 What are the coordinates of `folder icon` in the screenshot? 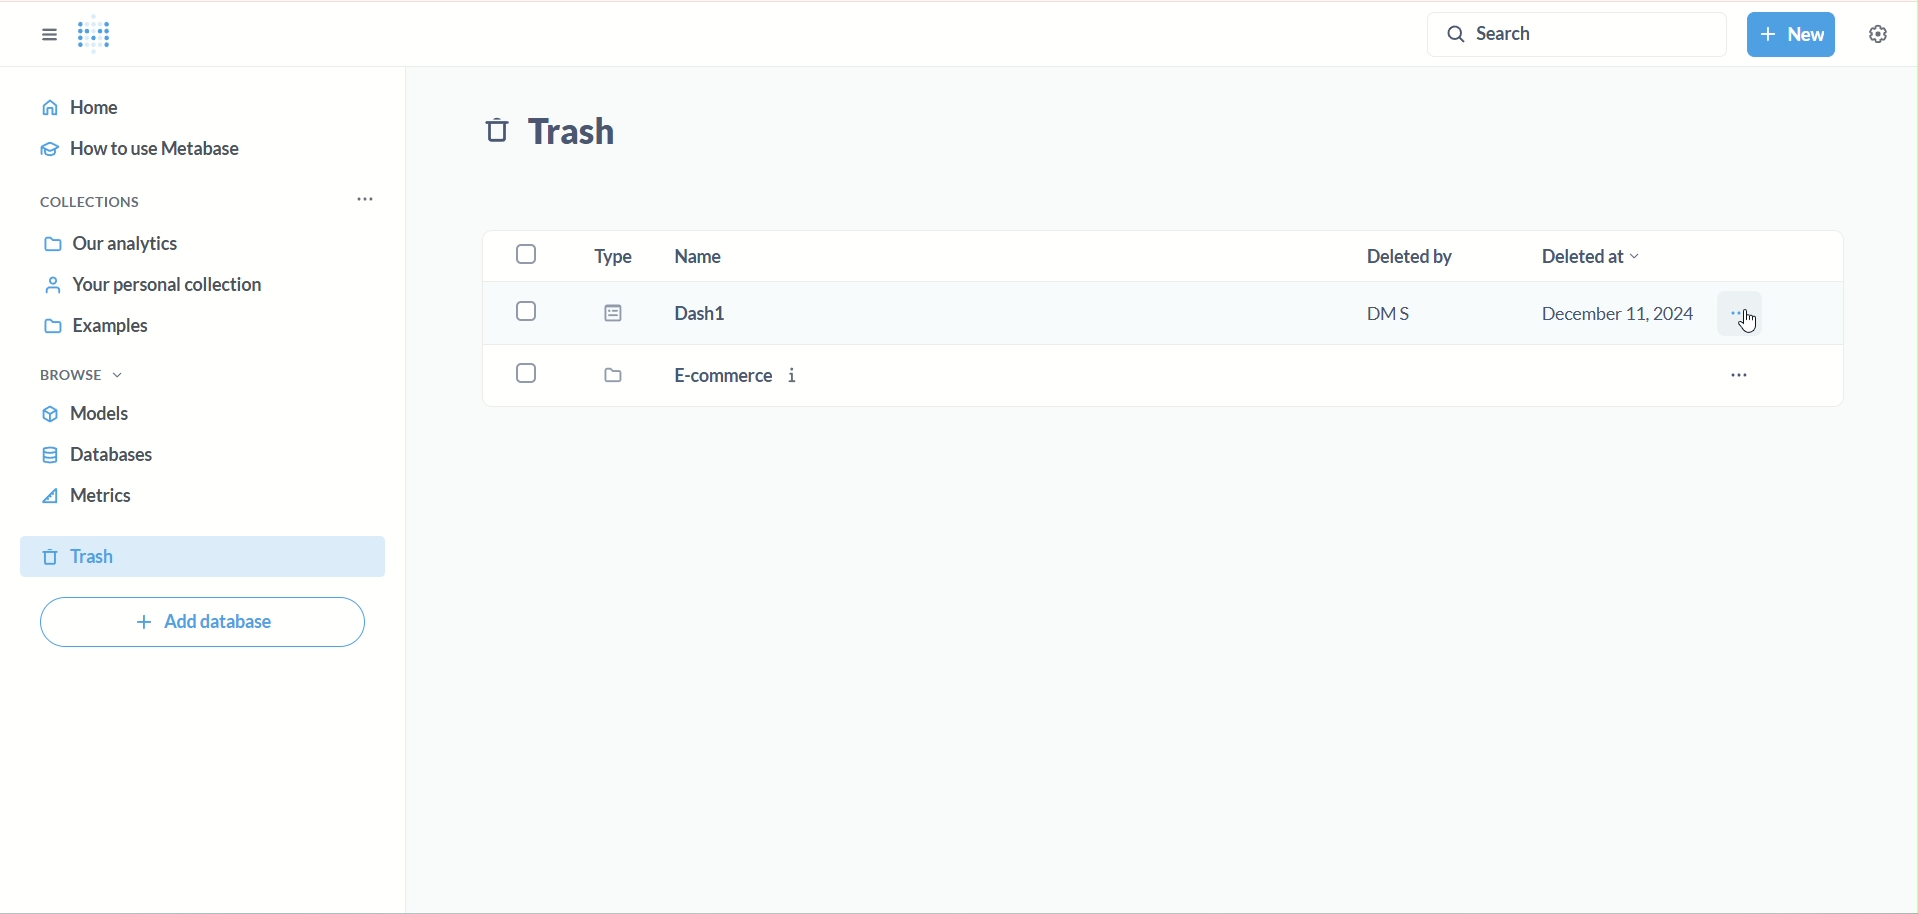 It's located at (622, 378).